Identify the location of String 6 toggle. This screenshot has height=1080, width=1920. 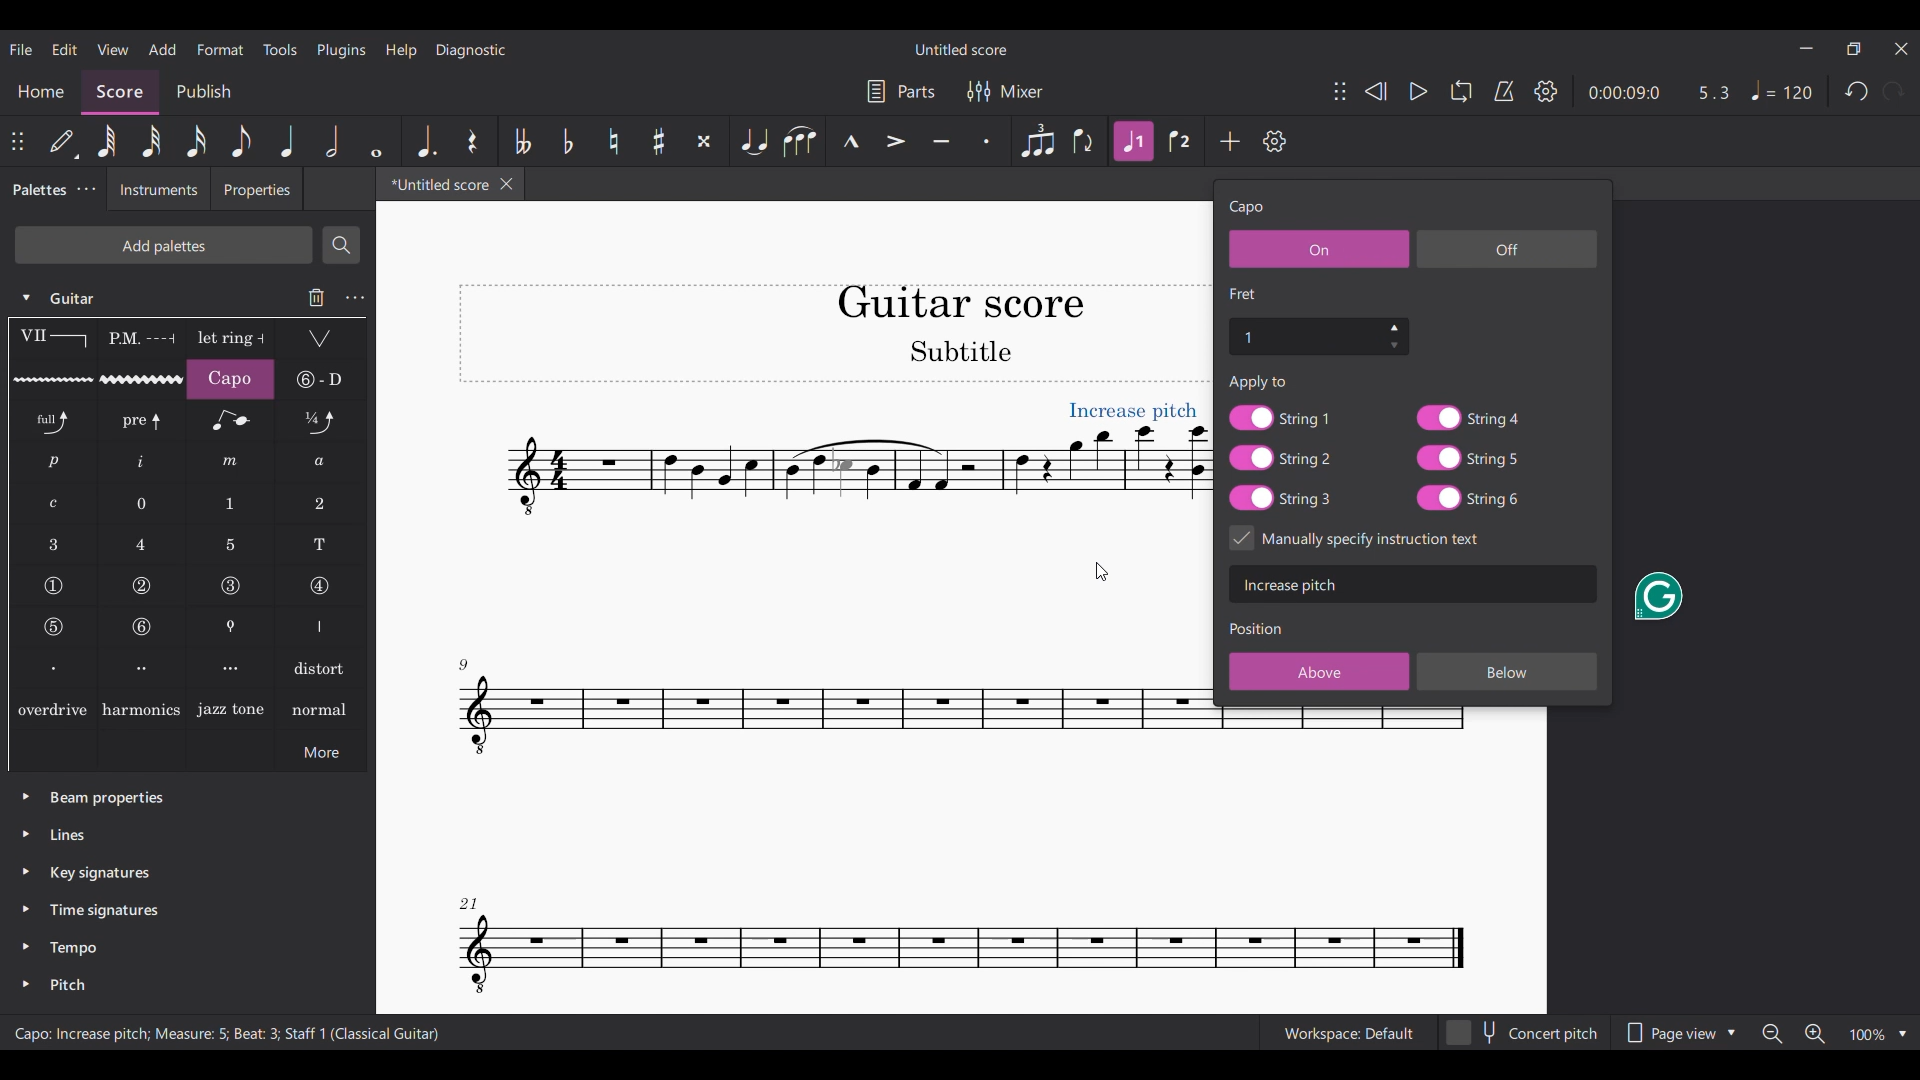
(1468, 498).